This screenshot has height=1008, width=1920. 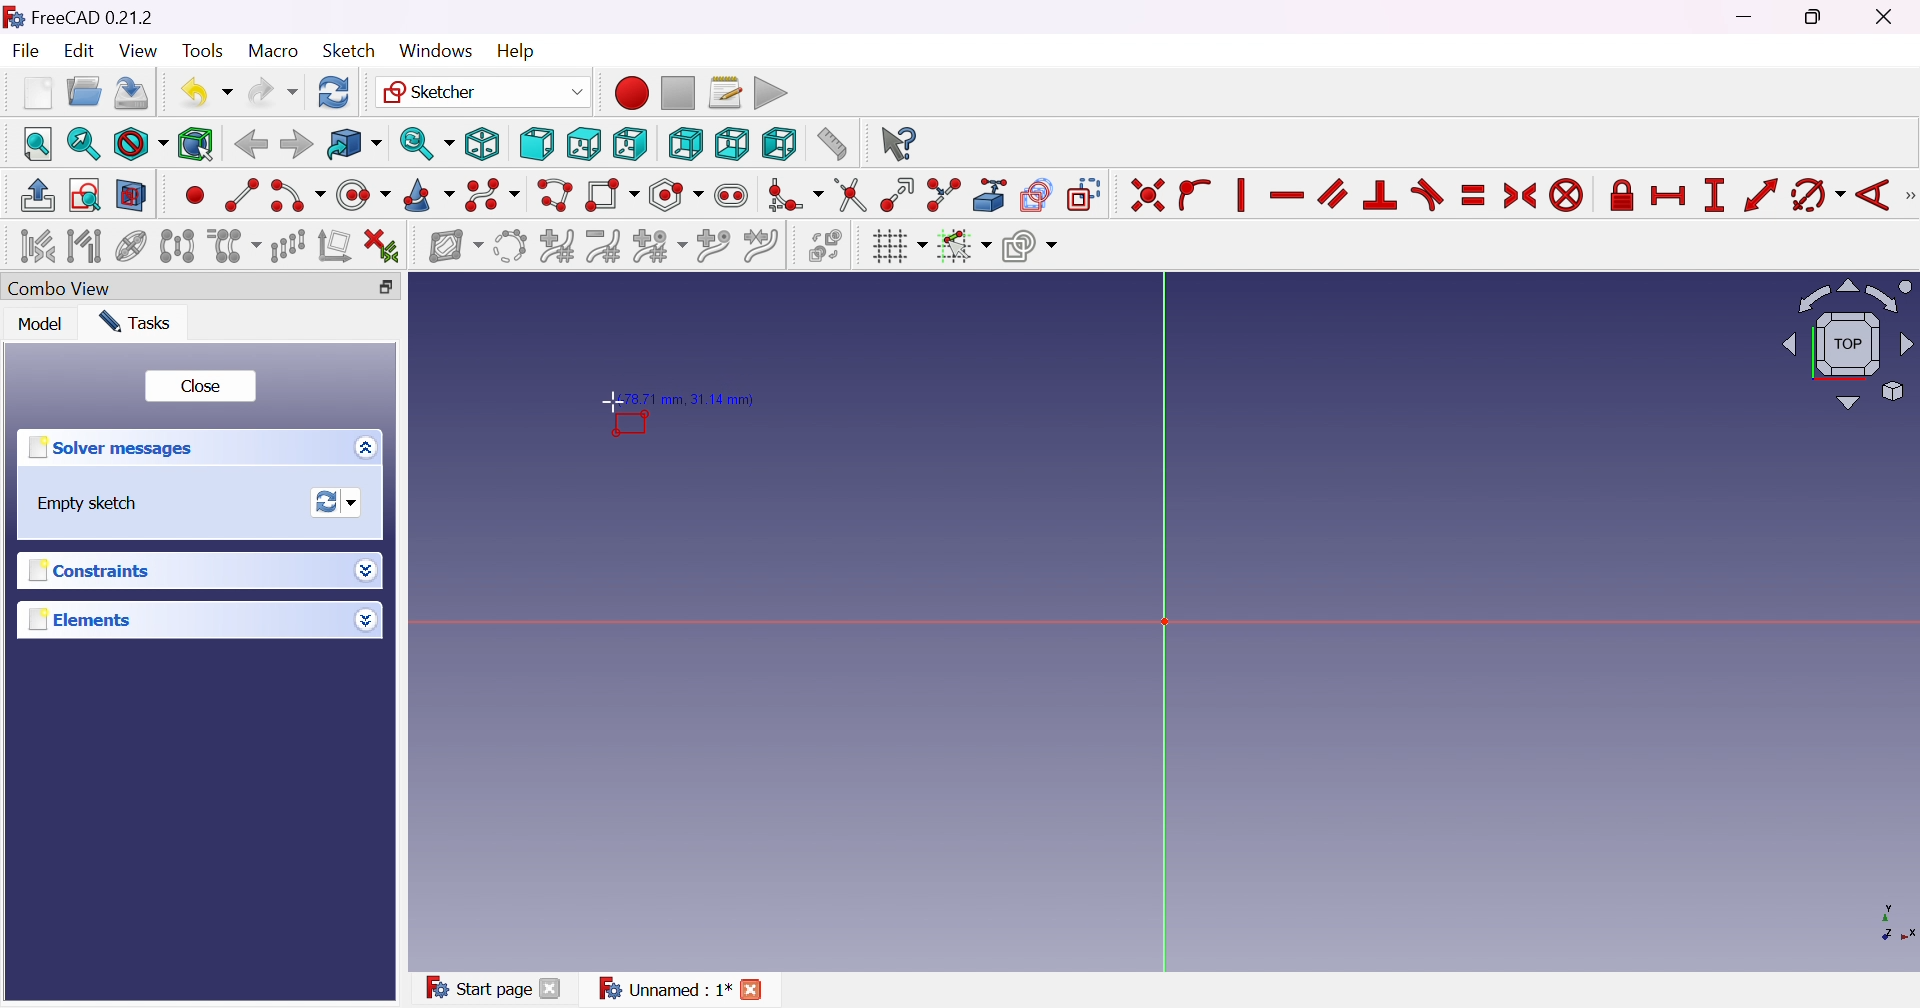 I want to click on View sketch, so click(x=84, y=195).